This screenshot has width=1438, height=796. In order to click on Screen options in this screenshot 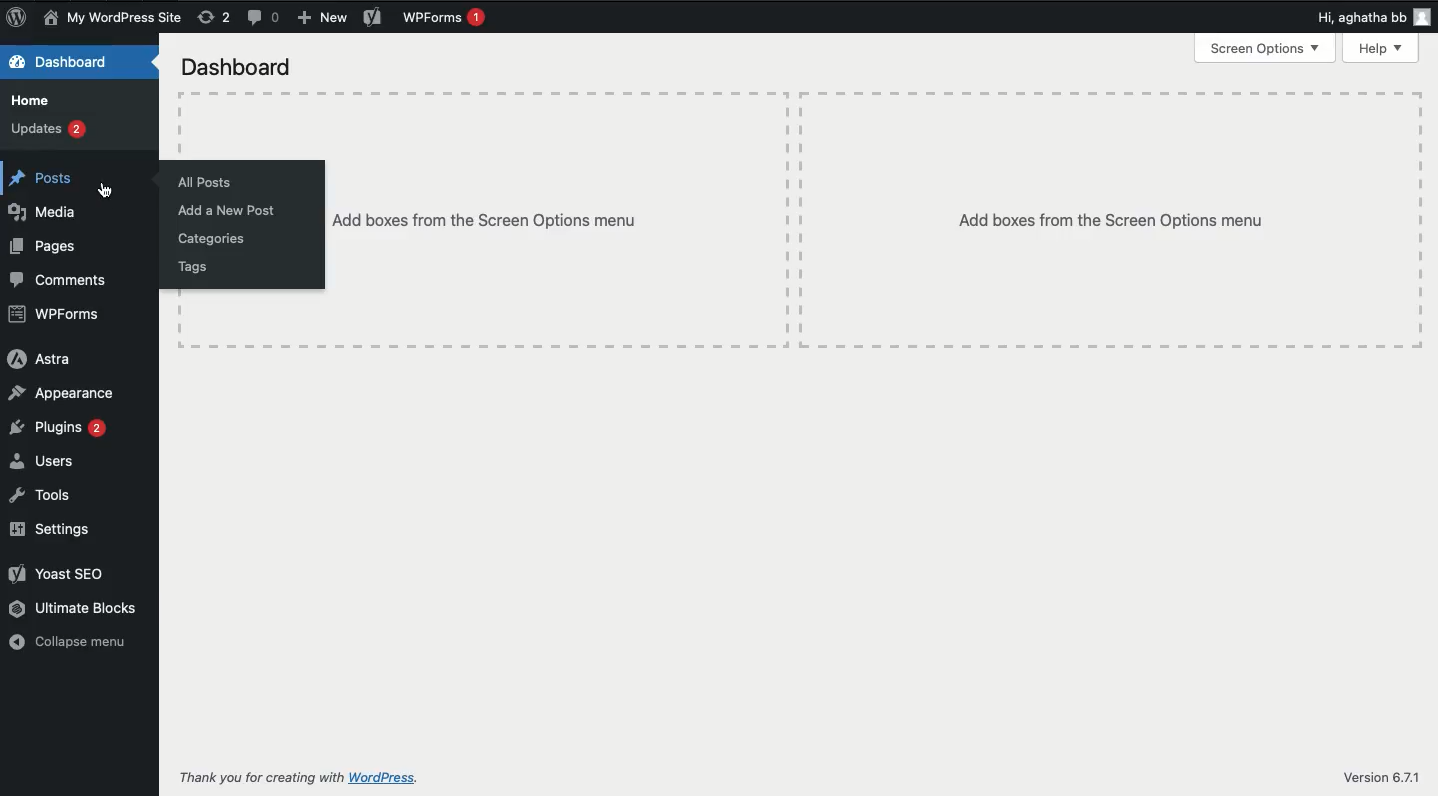, I will do `click(1264, 49)`.